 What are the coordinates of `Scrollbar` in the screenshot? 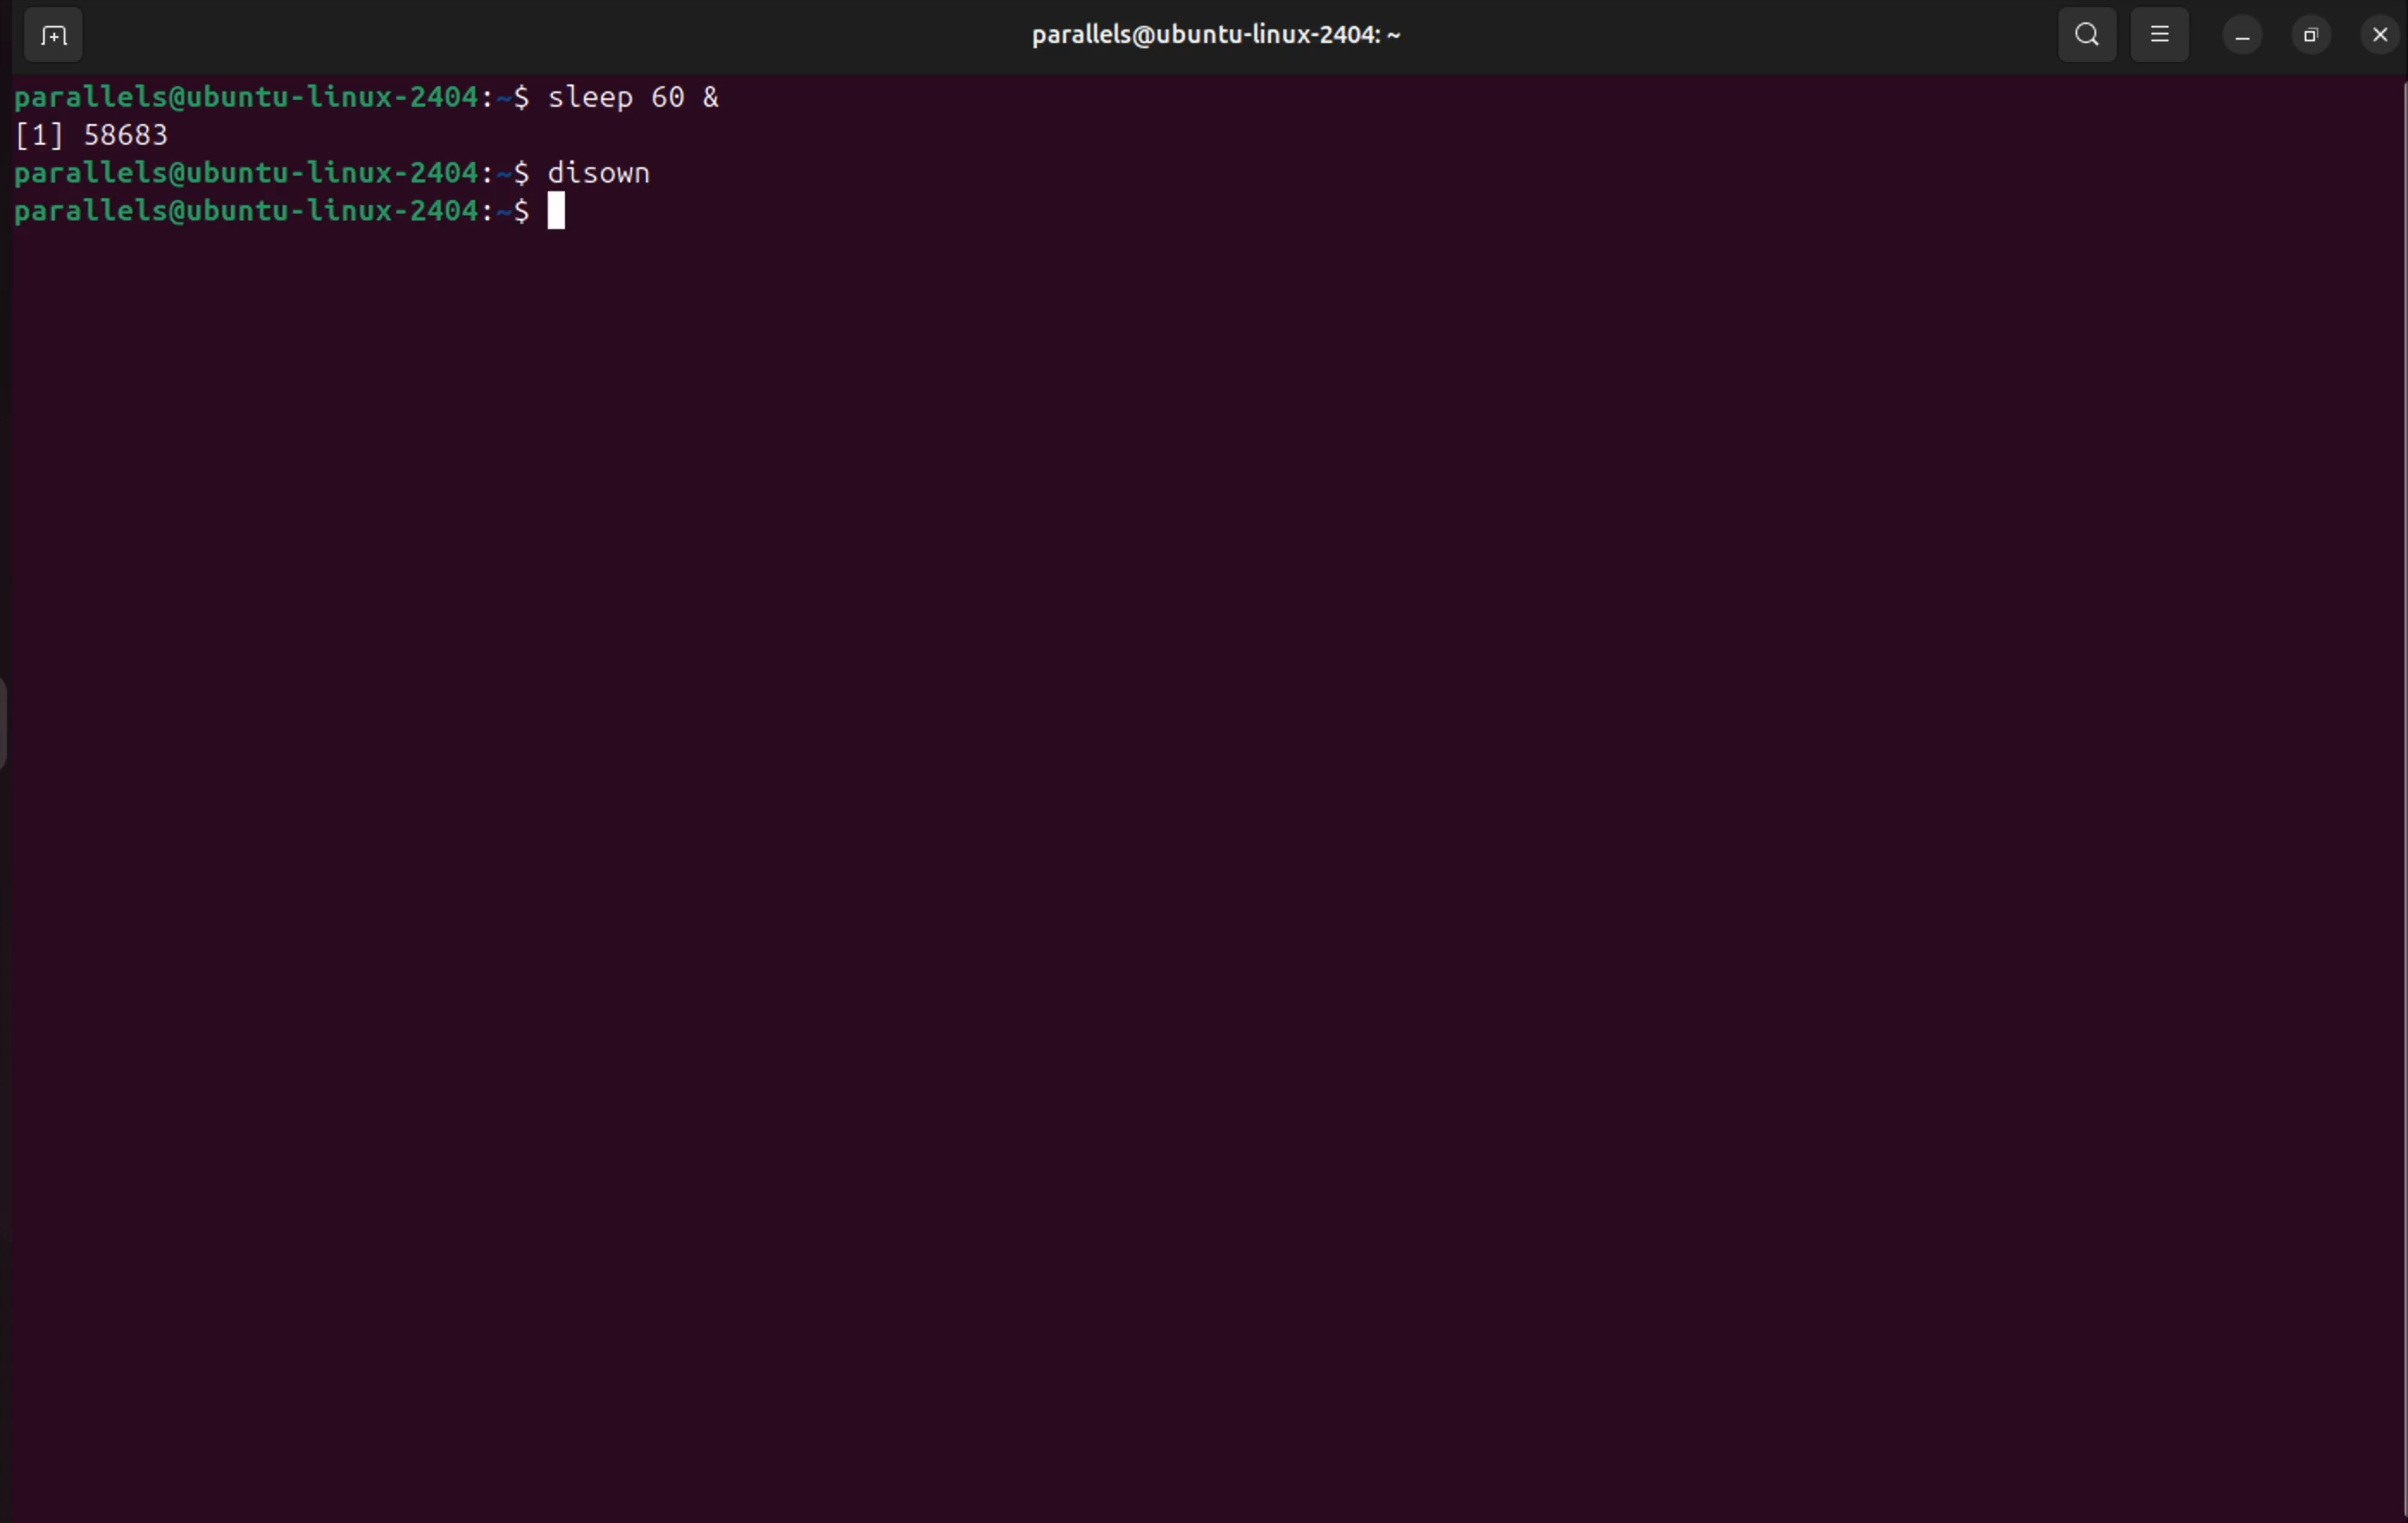 It's located at (2393, 731).